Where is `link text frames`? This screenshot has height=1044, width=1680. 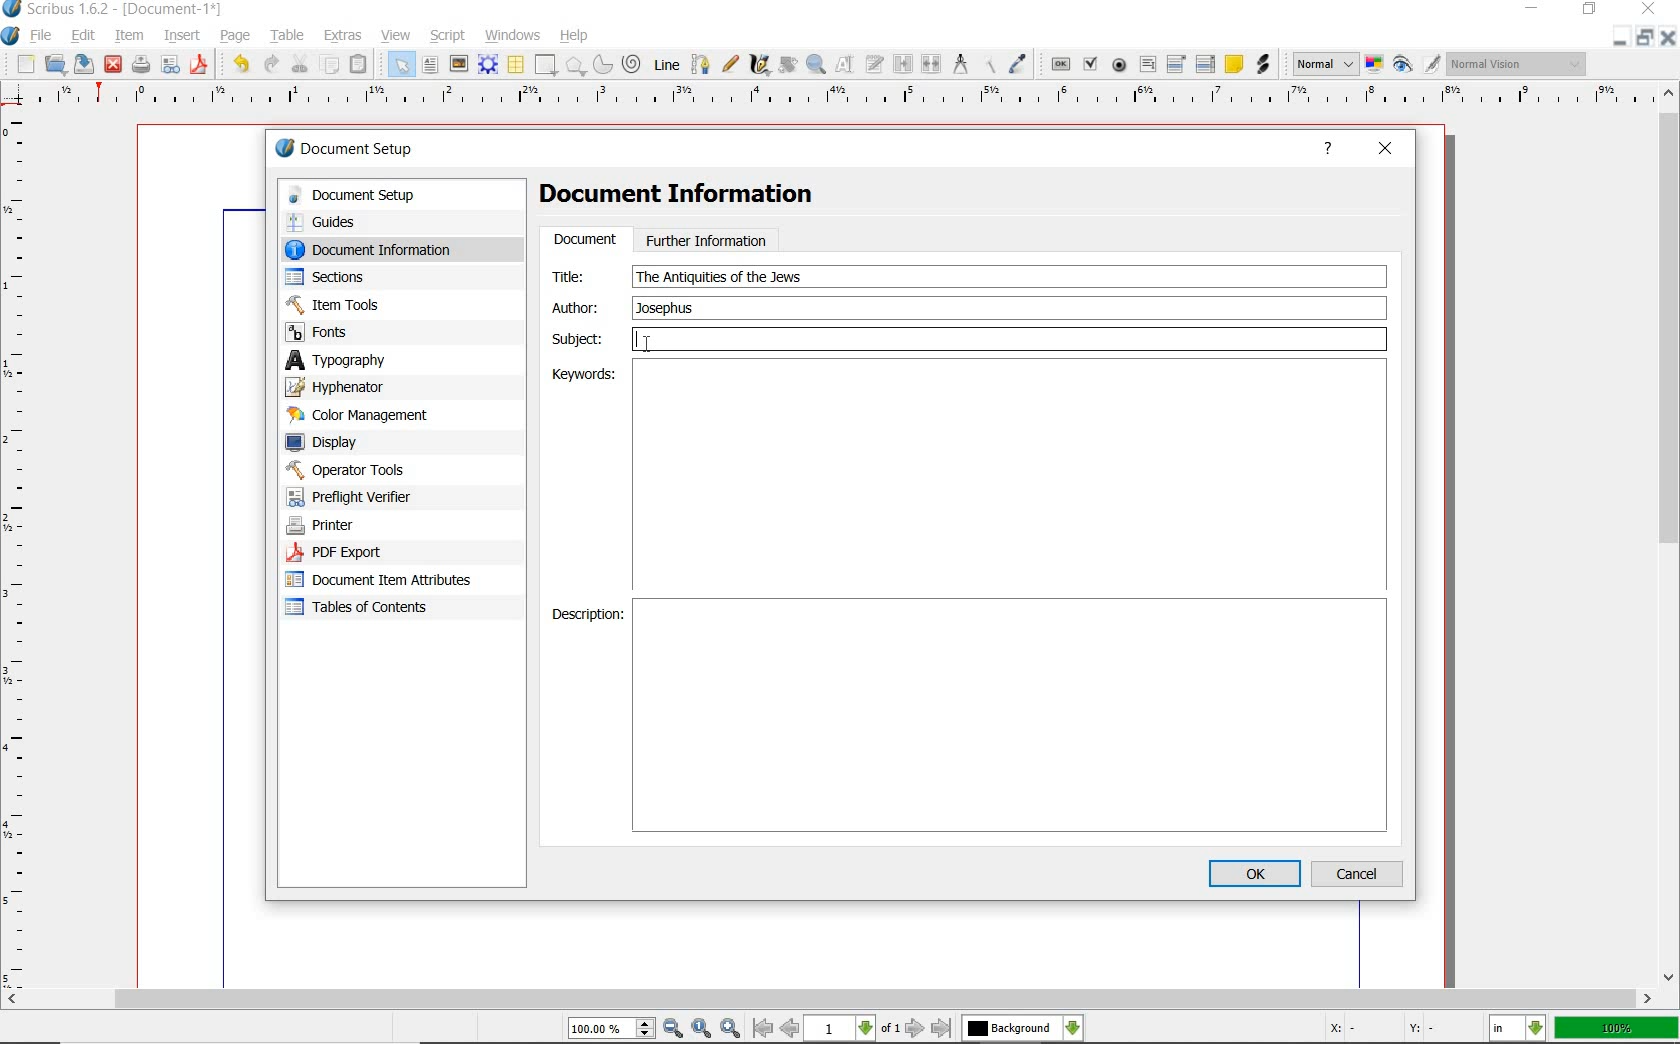 link text frames is located at coordinates (903, 65).